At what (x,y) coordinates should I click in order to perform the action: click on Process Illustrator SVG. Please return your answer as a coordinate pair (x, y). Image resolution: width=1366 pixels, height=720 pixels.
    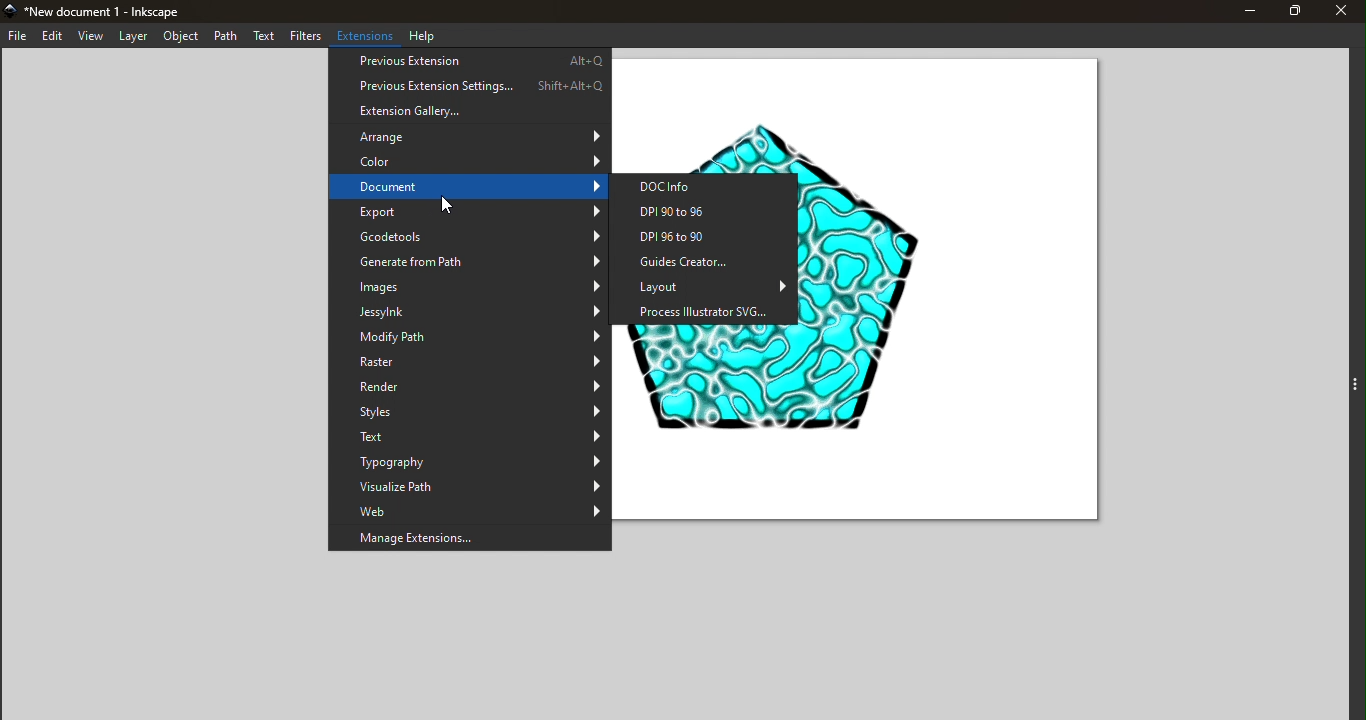
    Looking at the image, I should click on (706, 314).